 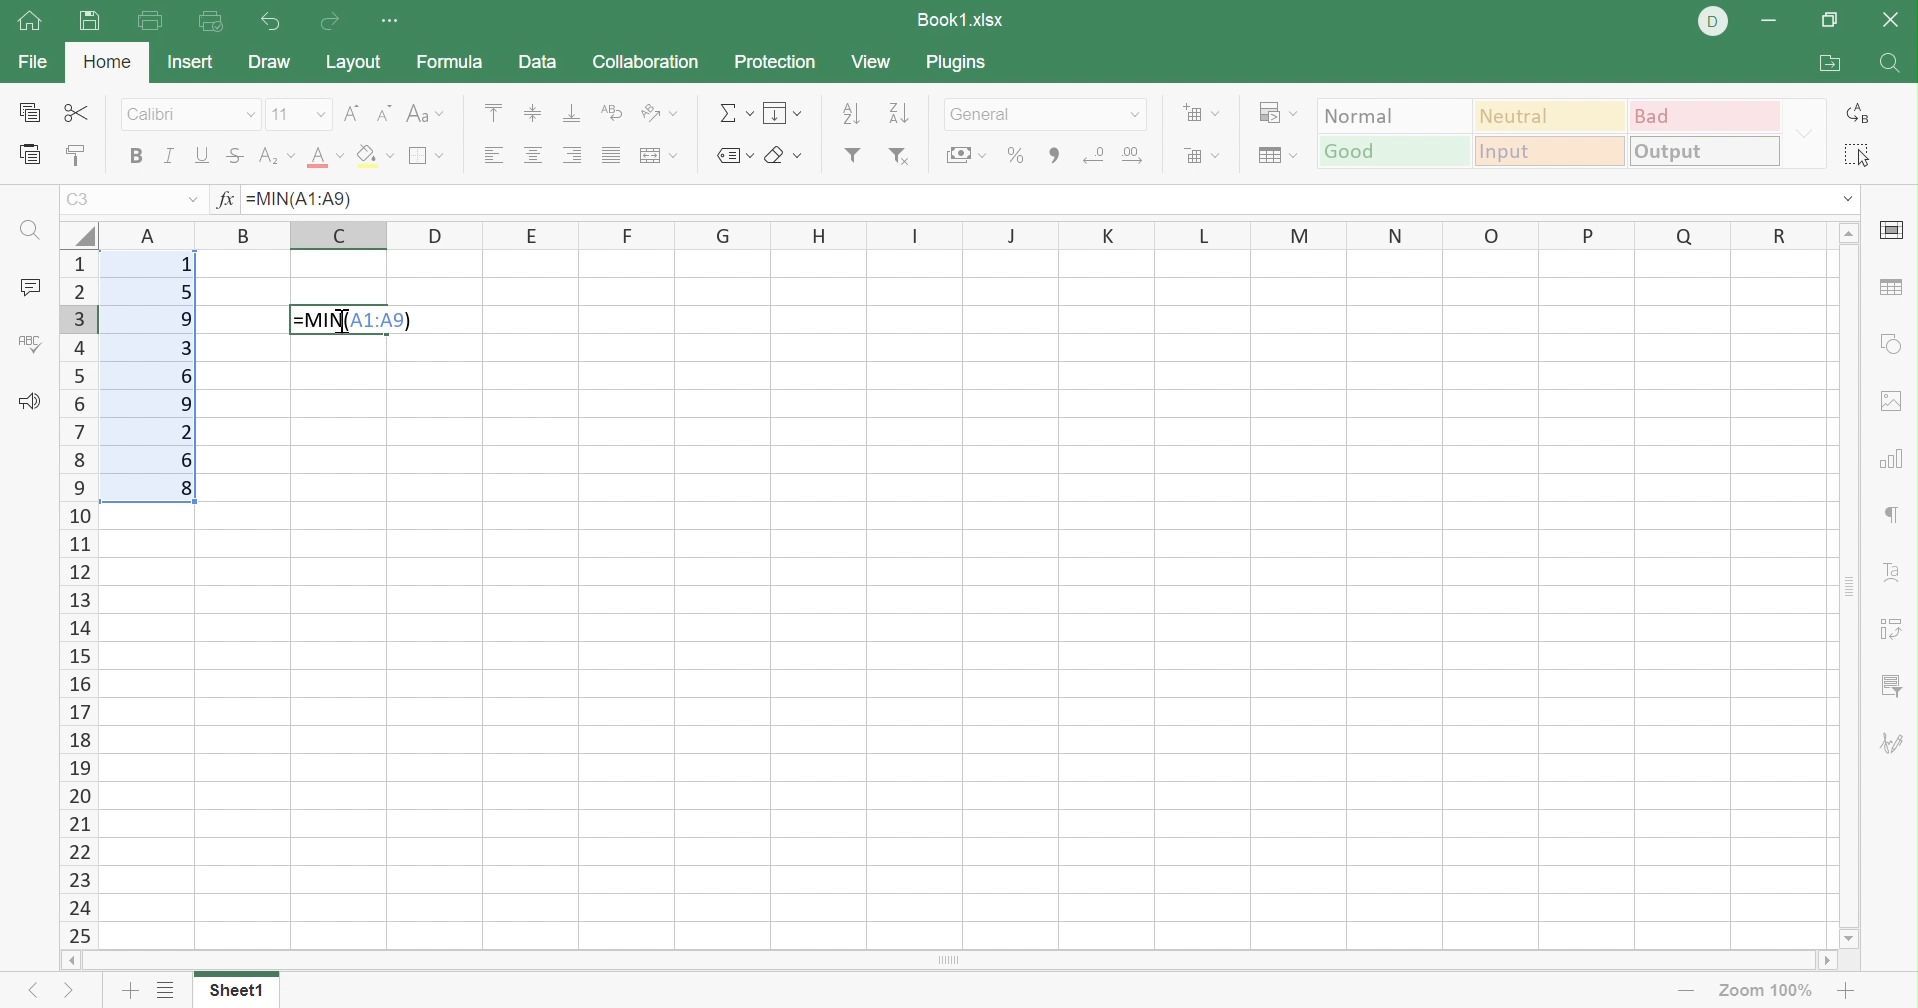 I want to click on Drop Down, so click(x=191, y=202).